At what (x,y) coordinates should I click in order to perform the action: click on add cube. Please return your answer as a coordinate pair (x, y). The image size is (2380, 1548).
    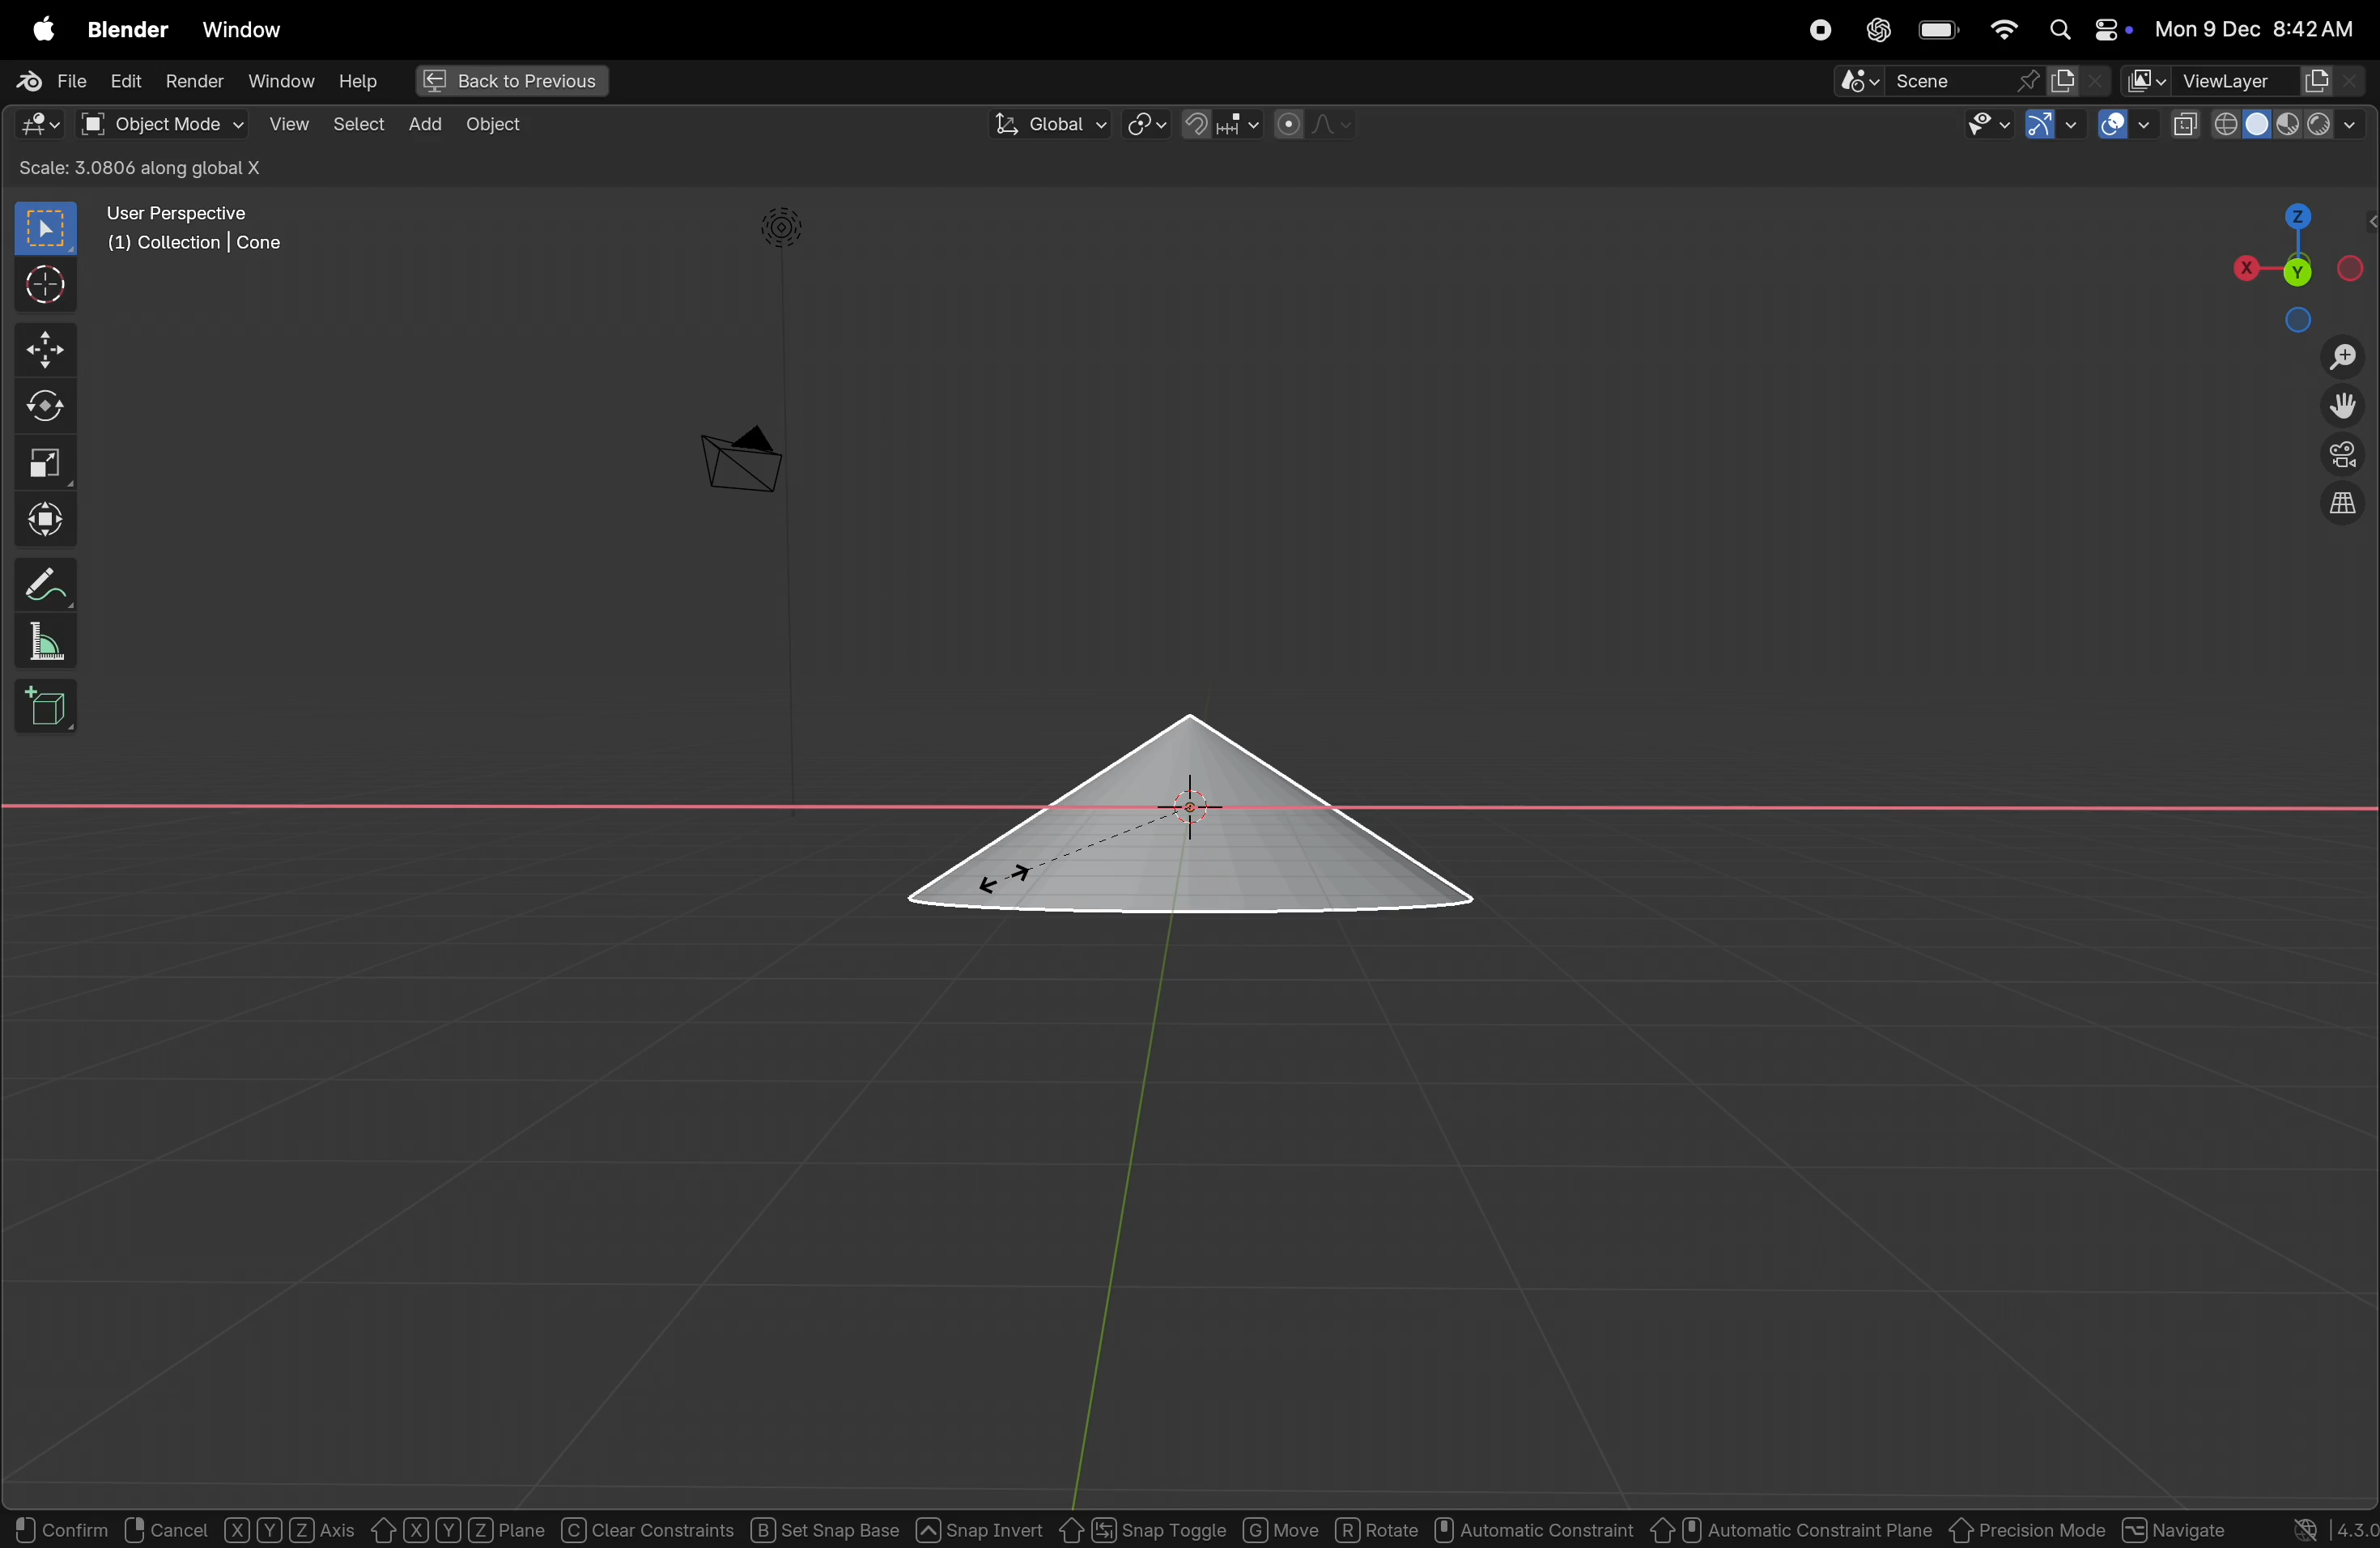
    Looking at the image, I should click on (41, 707).